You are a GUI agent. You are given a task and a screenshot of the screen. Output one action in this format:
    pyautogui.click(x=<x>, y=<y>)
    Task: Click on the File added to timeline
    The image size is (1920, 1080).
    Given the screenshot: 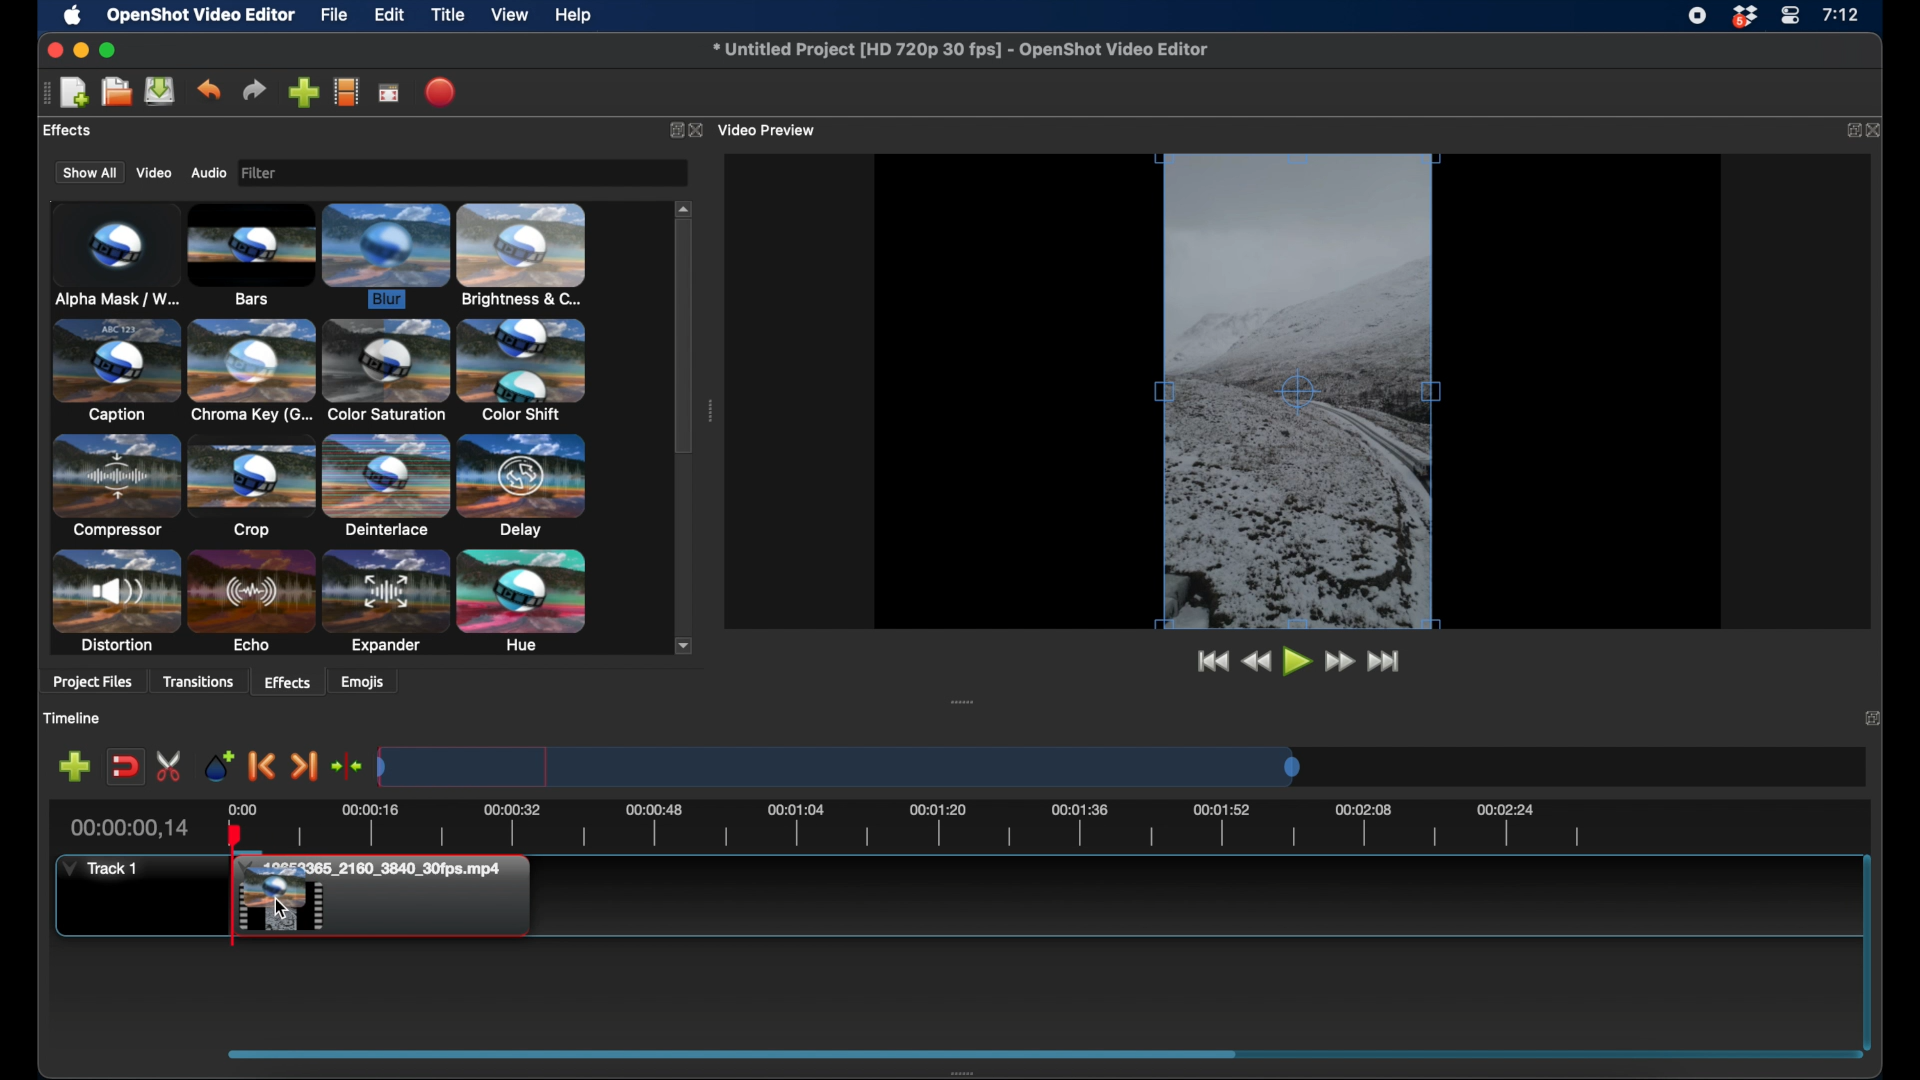 What is the action you would take?
    pyautogui.click(x=388, y=898)
    